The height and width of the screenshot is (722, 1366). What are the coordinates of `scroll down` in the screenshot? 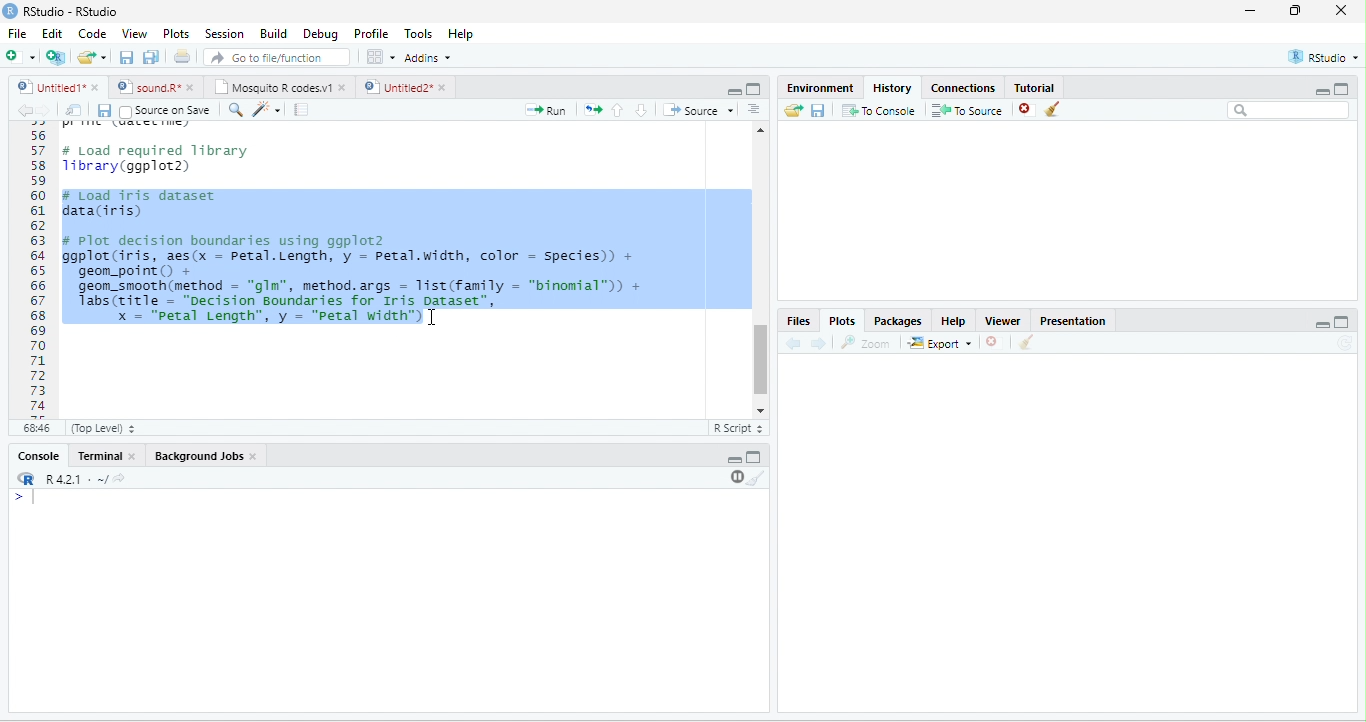 It's located at (760, 411).